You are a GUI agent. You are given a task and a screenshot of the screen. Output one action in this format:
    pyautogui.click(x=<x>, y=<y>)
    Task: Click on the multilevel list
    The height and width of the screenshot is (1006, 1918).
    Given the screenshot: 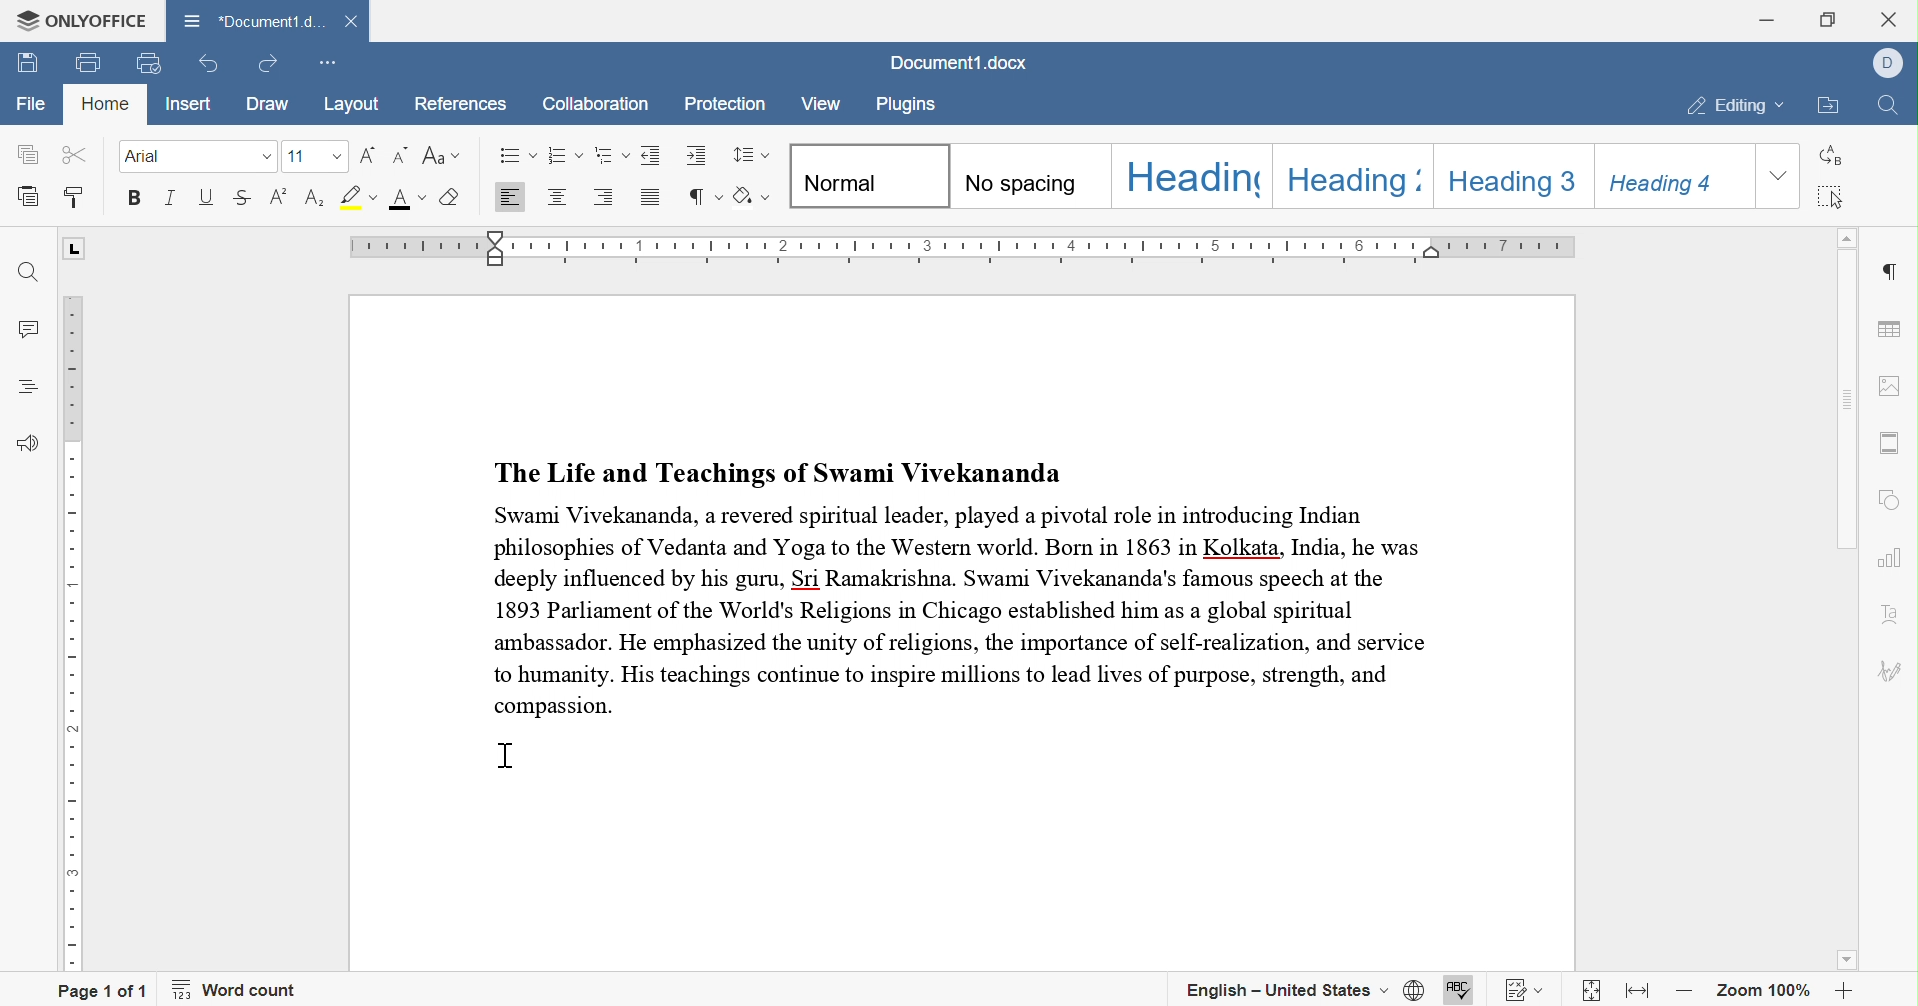 What is the action you would take?
    pyautogui.click(x=612, y=155)
    